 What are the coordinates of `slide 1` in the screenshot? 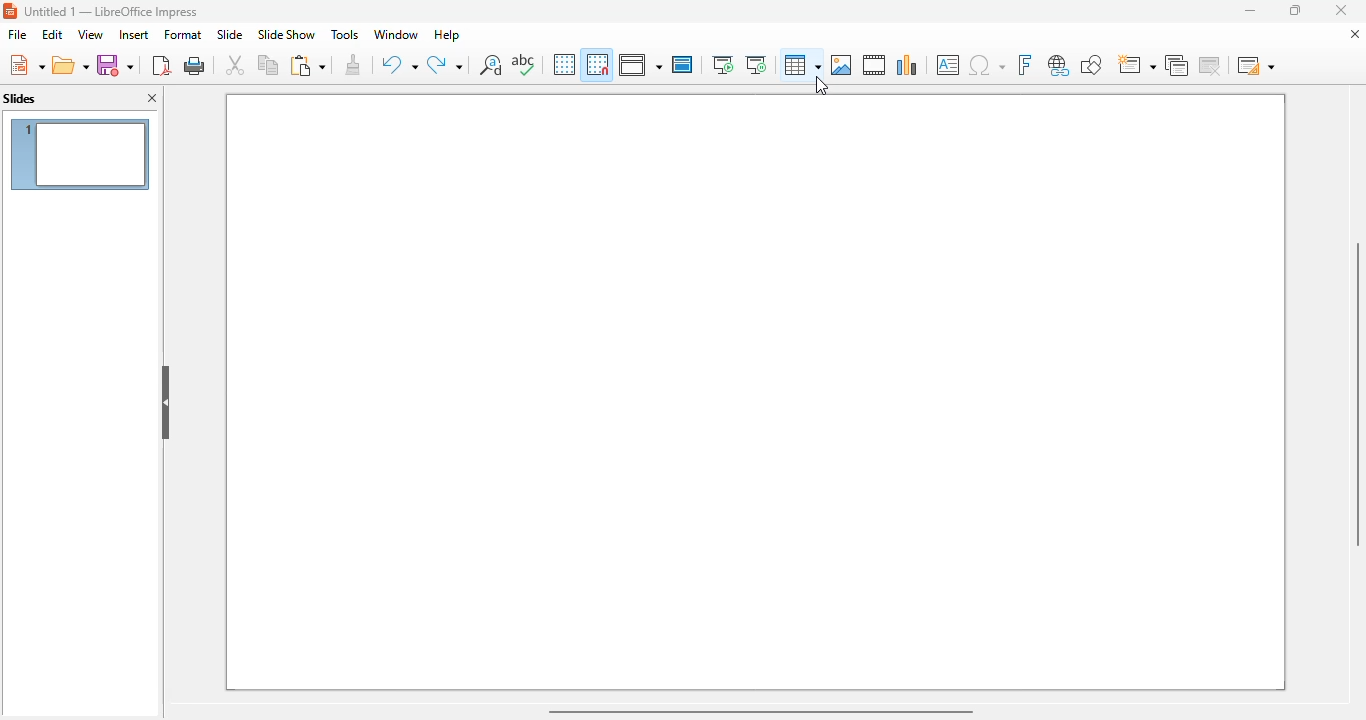 It's located at (81, 153).